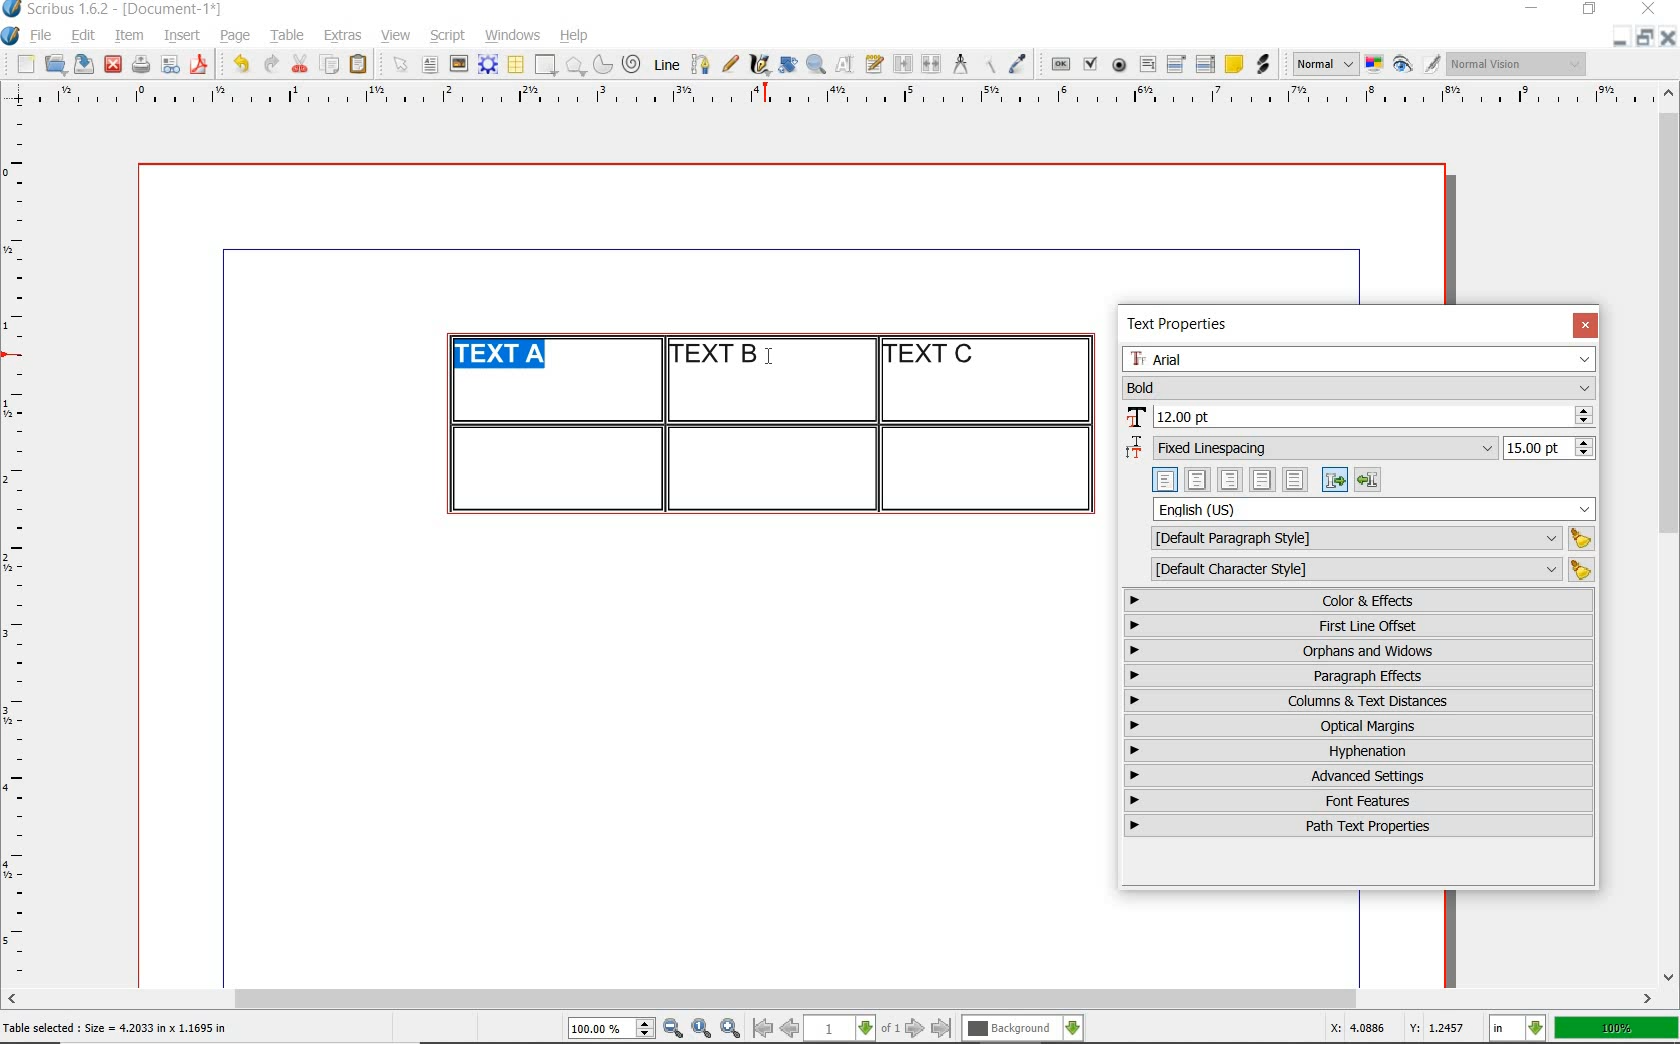 This screenshot has width=1680, height=1044. I want to click on color & effects, so click(1361, 600).